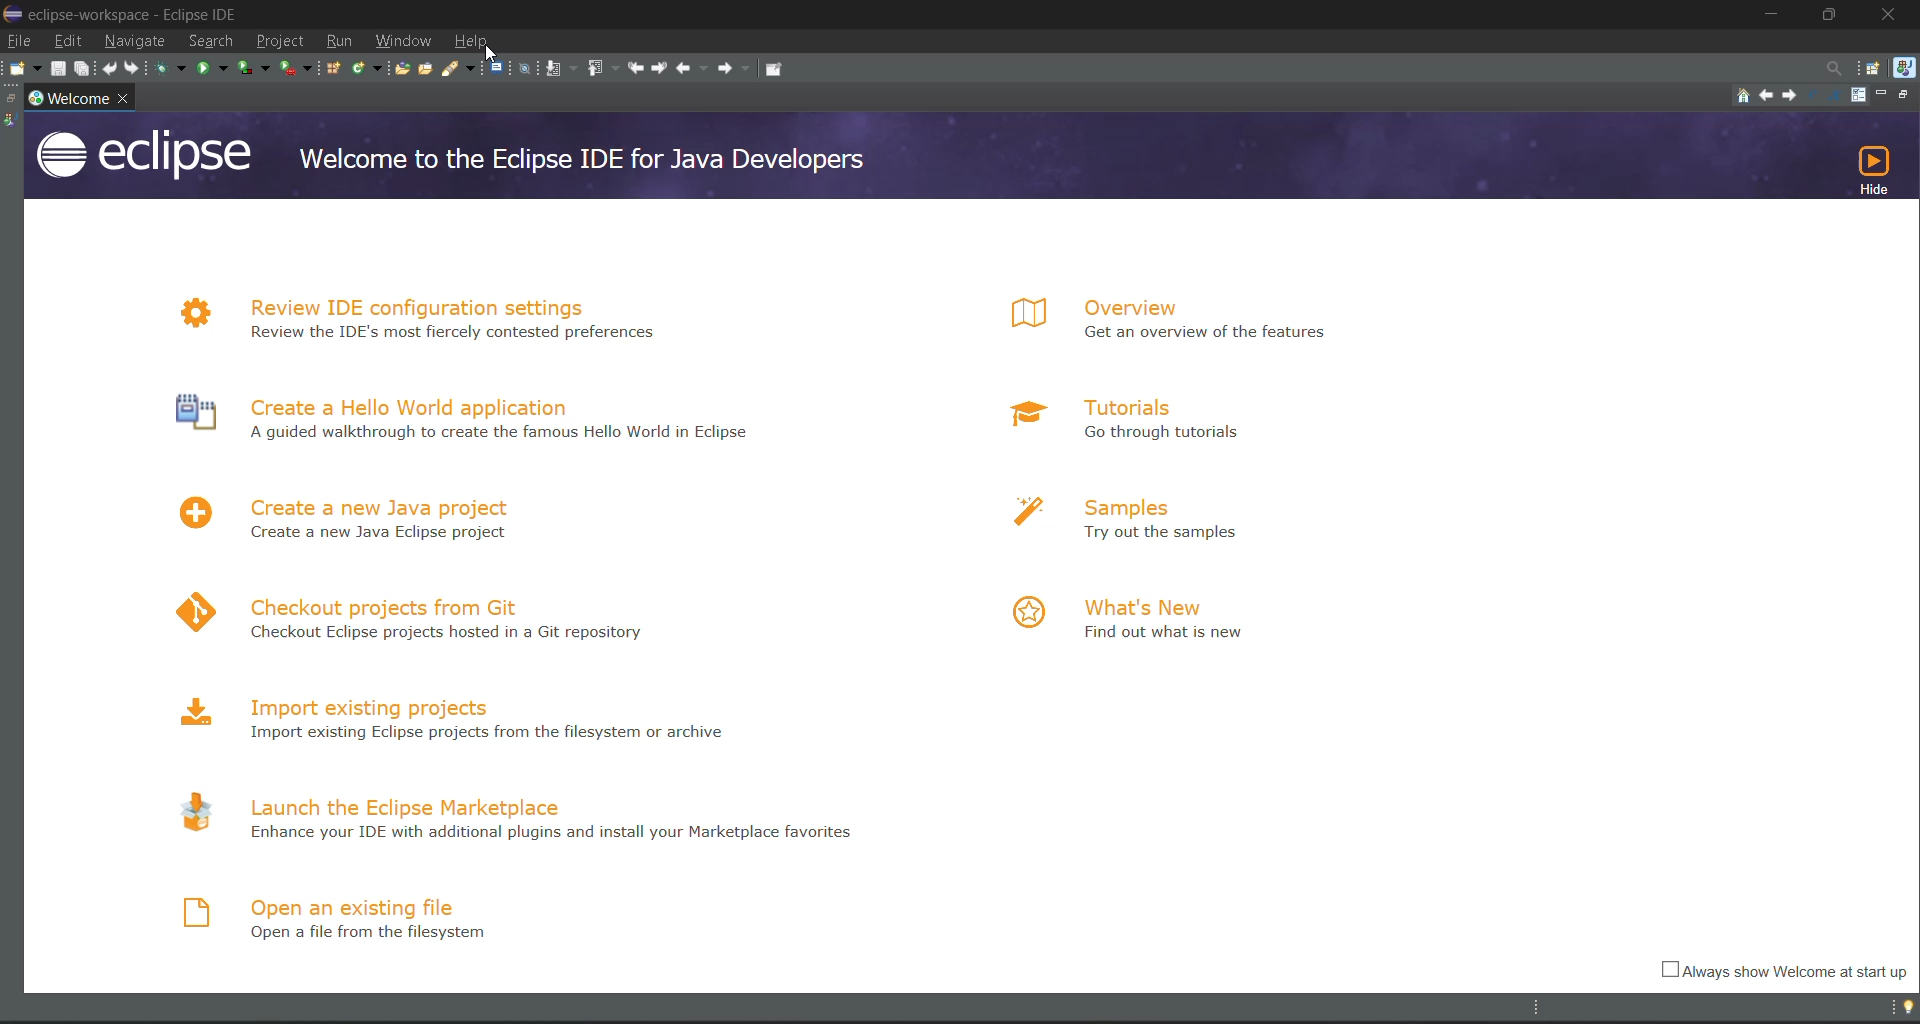 The height and width of the screenshot is (1024, 1920). What do you see at coordinates (83, 67) in the screenshot?
I see `save all` at bounding box center [83, 67].